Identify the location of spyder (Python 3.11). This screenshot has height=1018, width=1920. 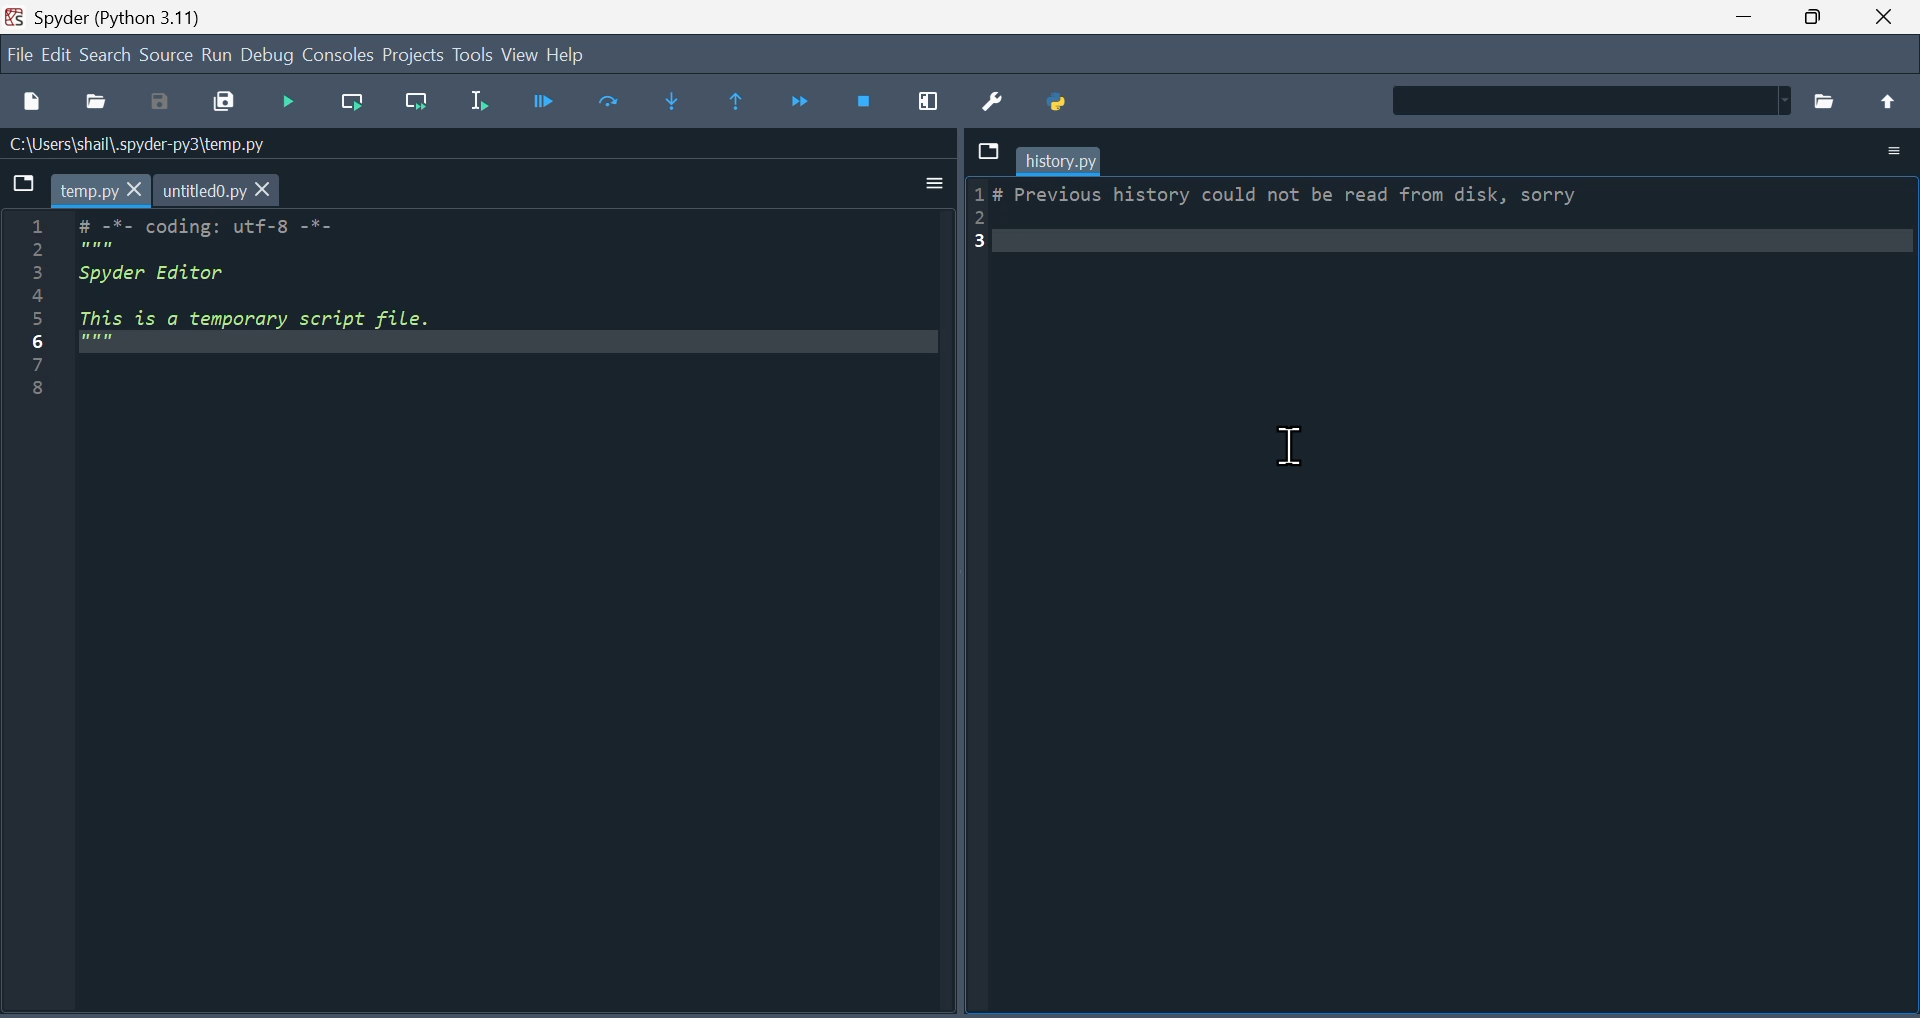
(129, 18).